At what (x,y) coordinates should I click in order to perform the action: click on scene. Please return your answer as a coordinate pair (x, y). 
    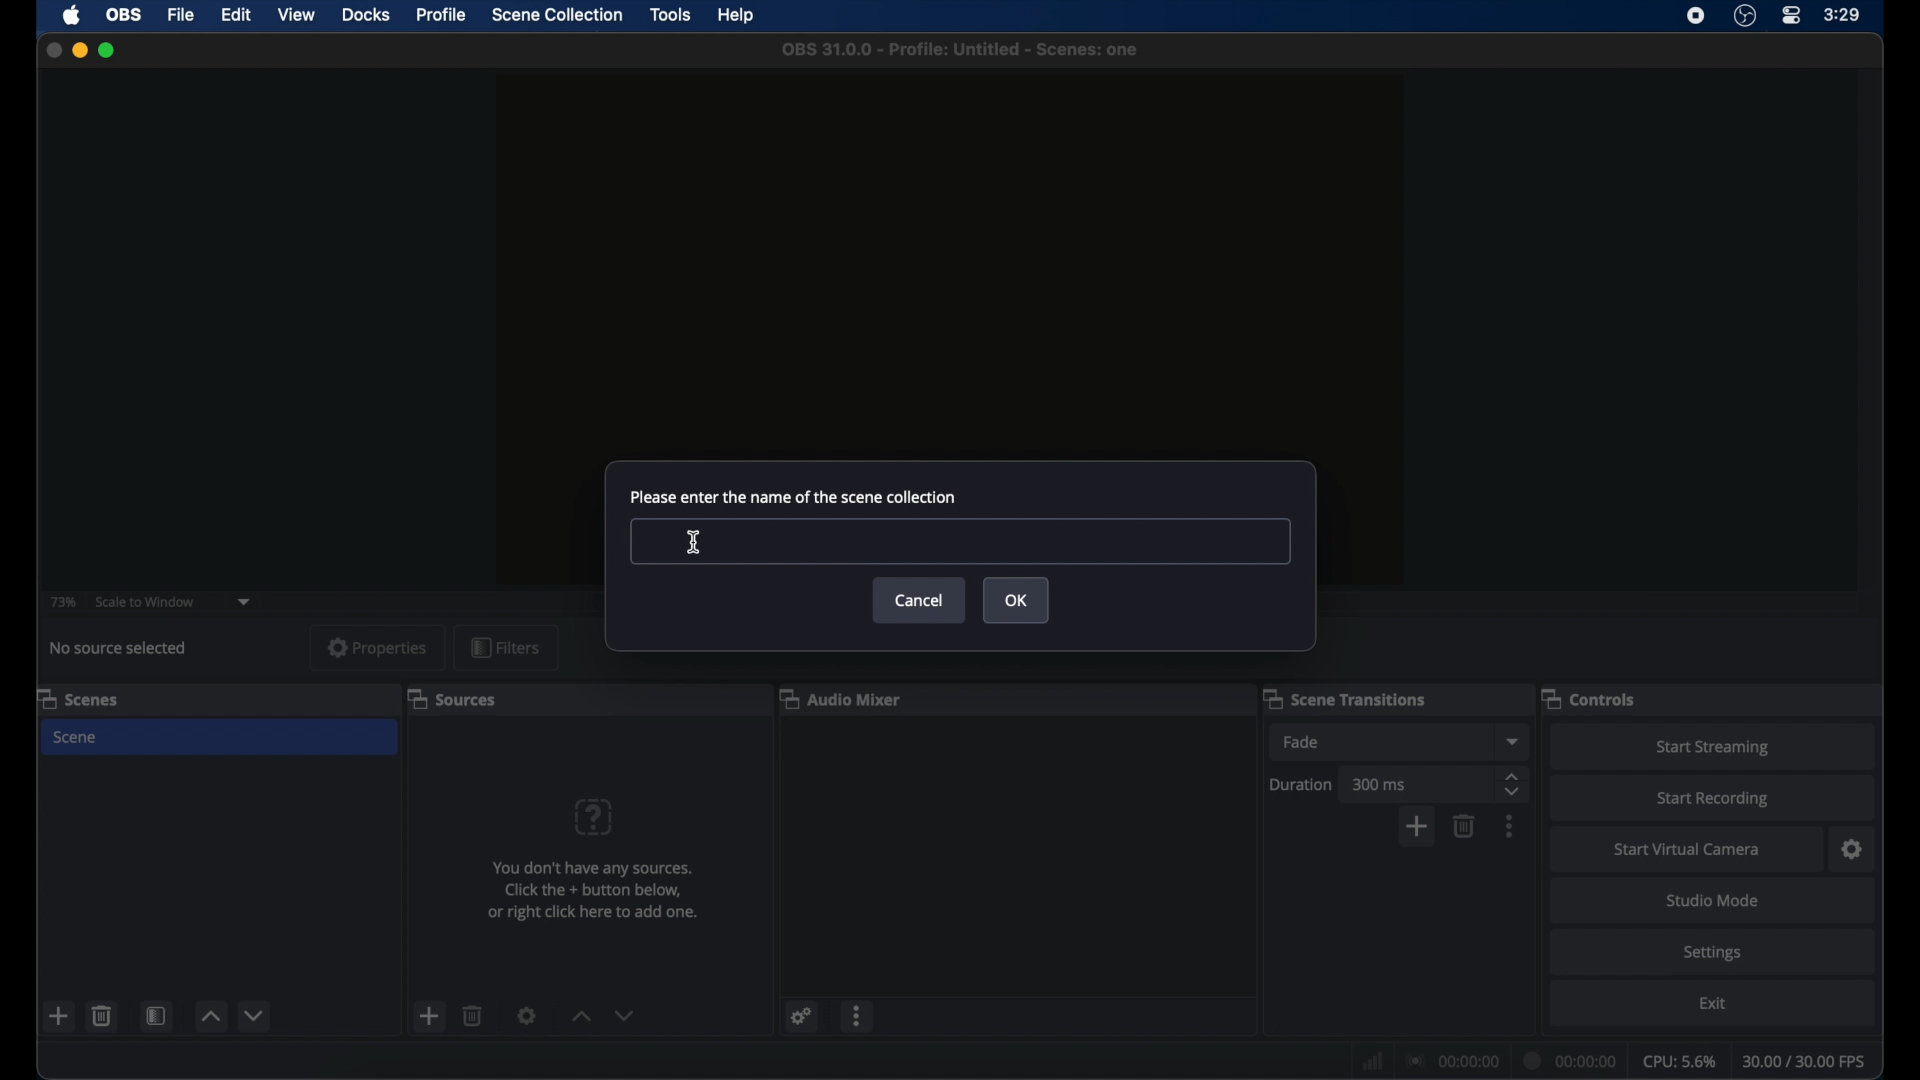
    Looking at the image, I should click on (77, 737).